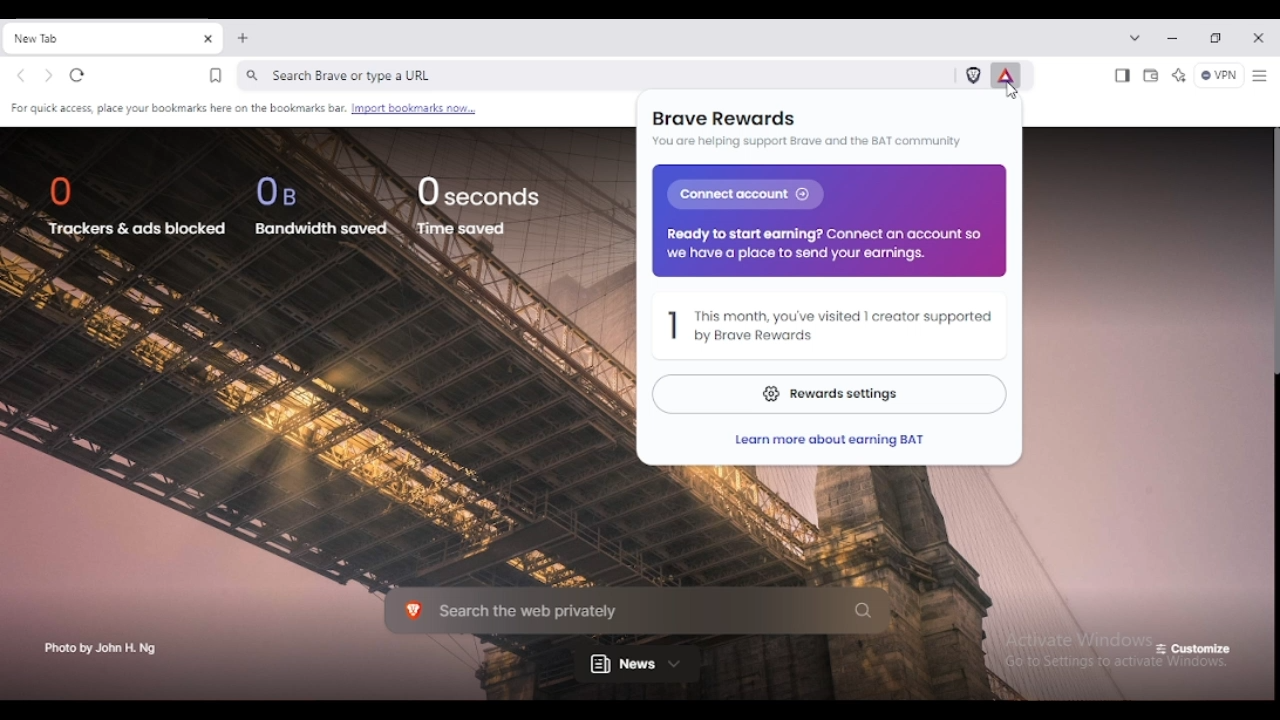 The width and height of the screenshot is (1280, 720). What do you see at coordinates (98, 38) in the screenshot?
I see `new tab` at bounding box center [98, 38].